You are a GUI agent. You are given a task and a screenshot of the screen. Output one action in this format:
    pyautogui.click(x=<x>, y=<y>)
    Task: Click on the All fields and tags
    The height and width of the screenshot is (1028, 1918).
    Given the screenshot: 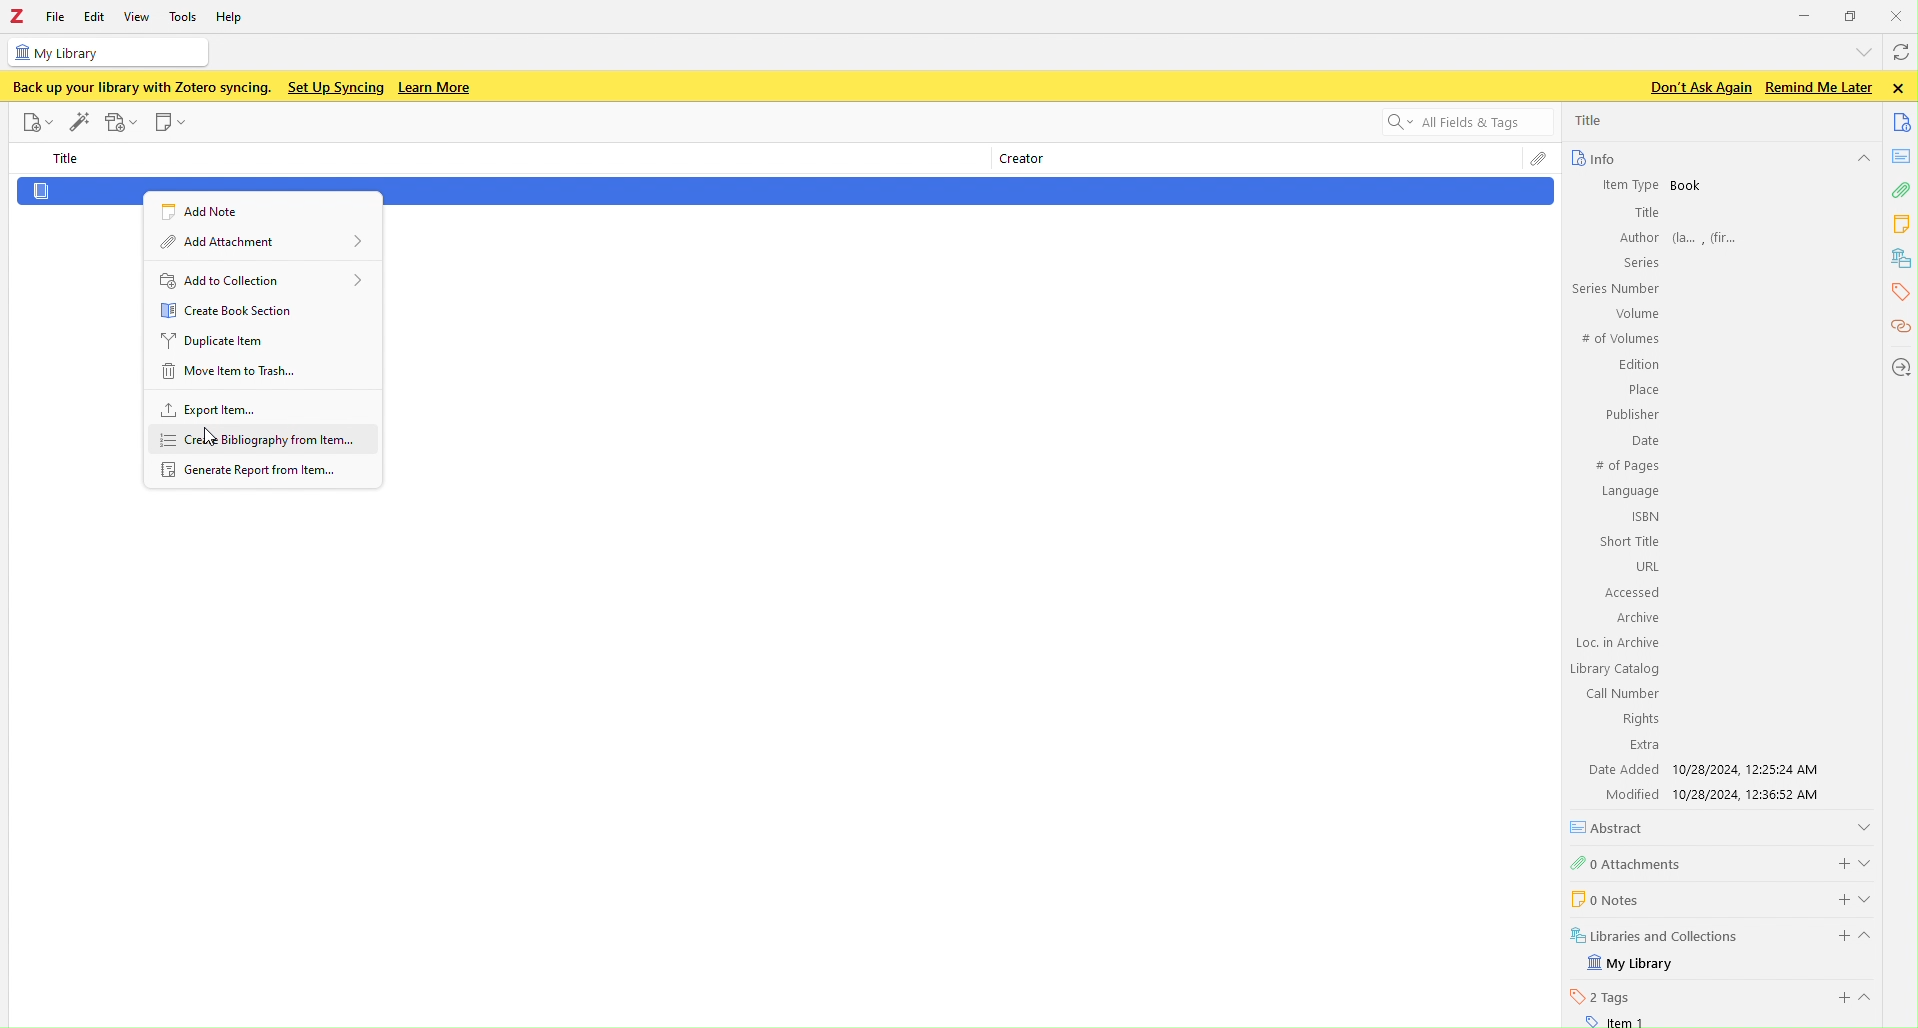 What is the action you would take?
    pyautogui.click(x=1455, y=124)
    